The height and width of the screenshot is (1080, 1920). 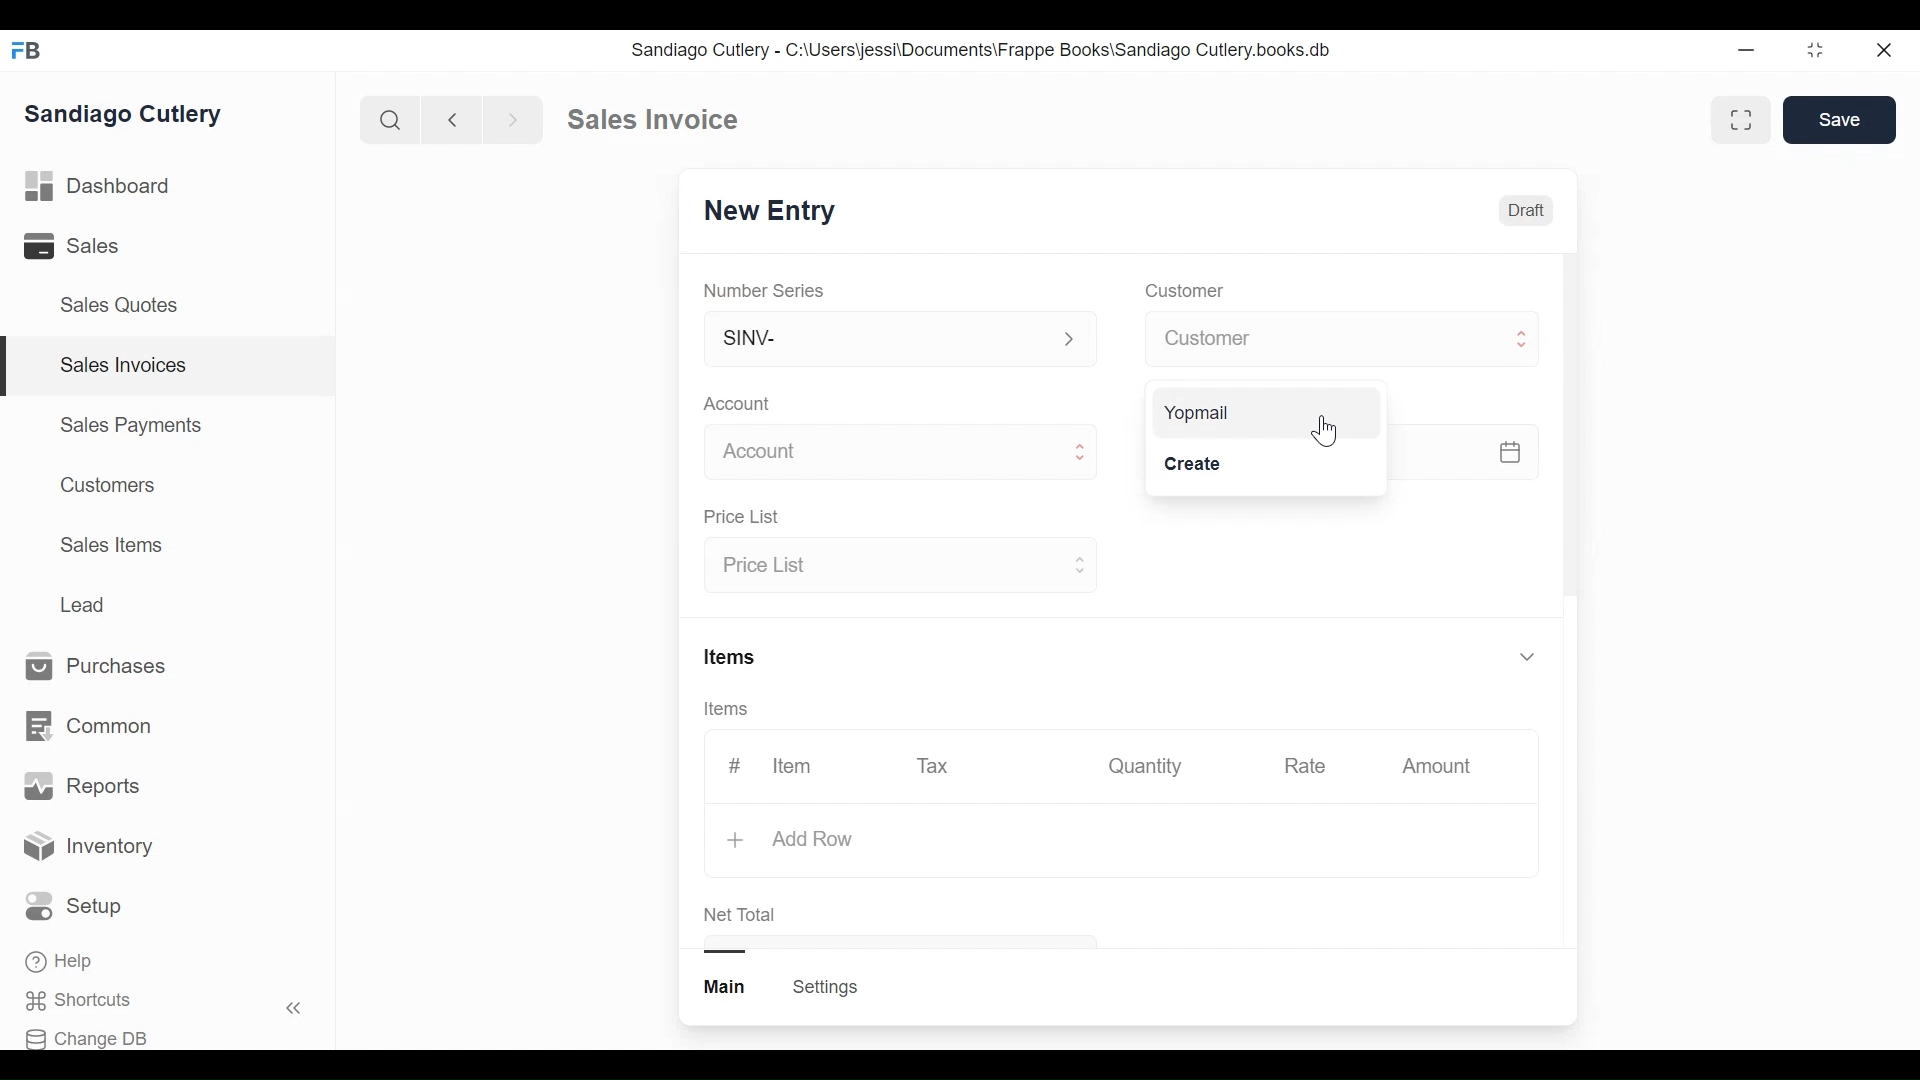 I want to click on Price List, so click(x=746, y=517).